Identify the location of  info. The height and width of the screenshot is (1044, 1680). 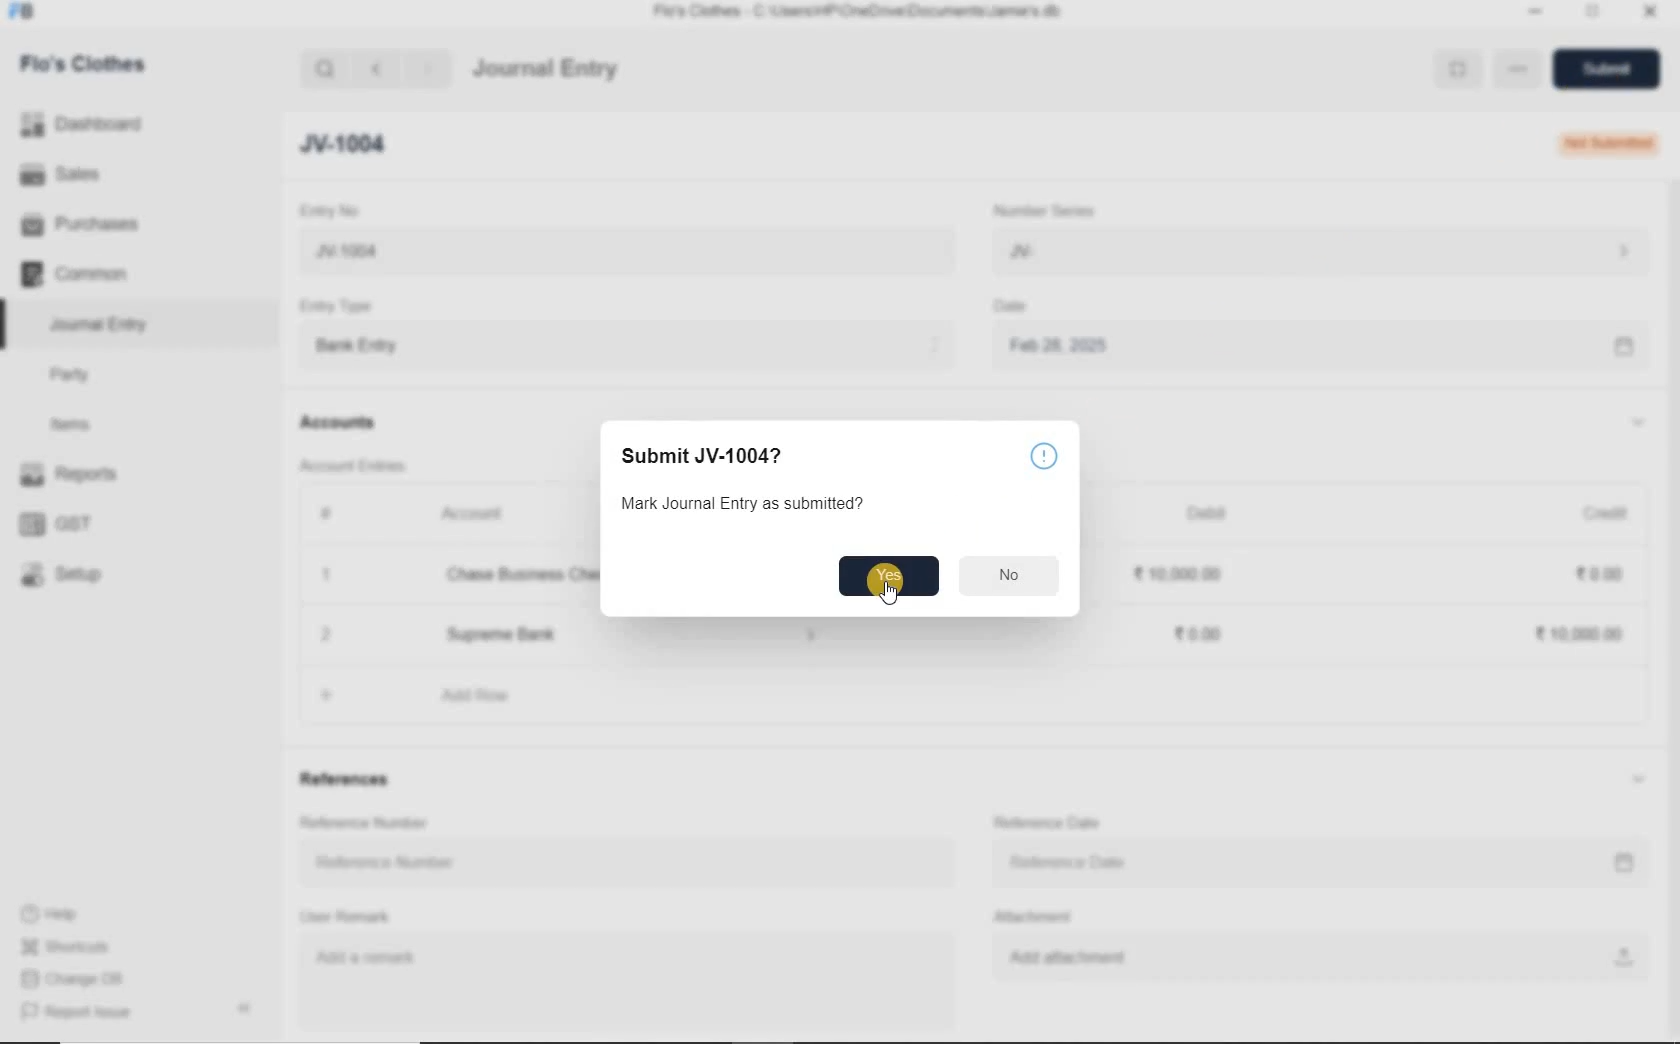
(1043, 454).